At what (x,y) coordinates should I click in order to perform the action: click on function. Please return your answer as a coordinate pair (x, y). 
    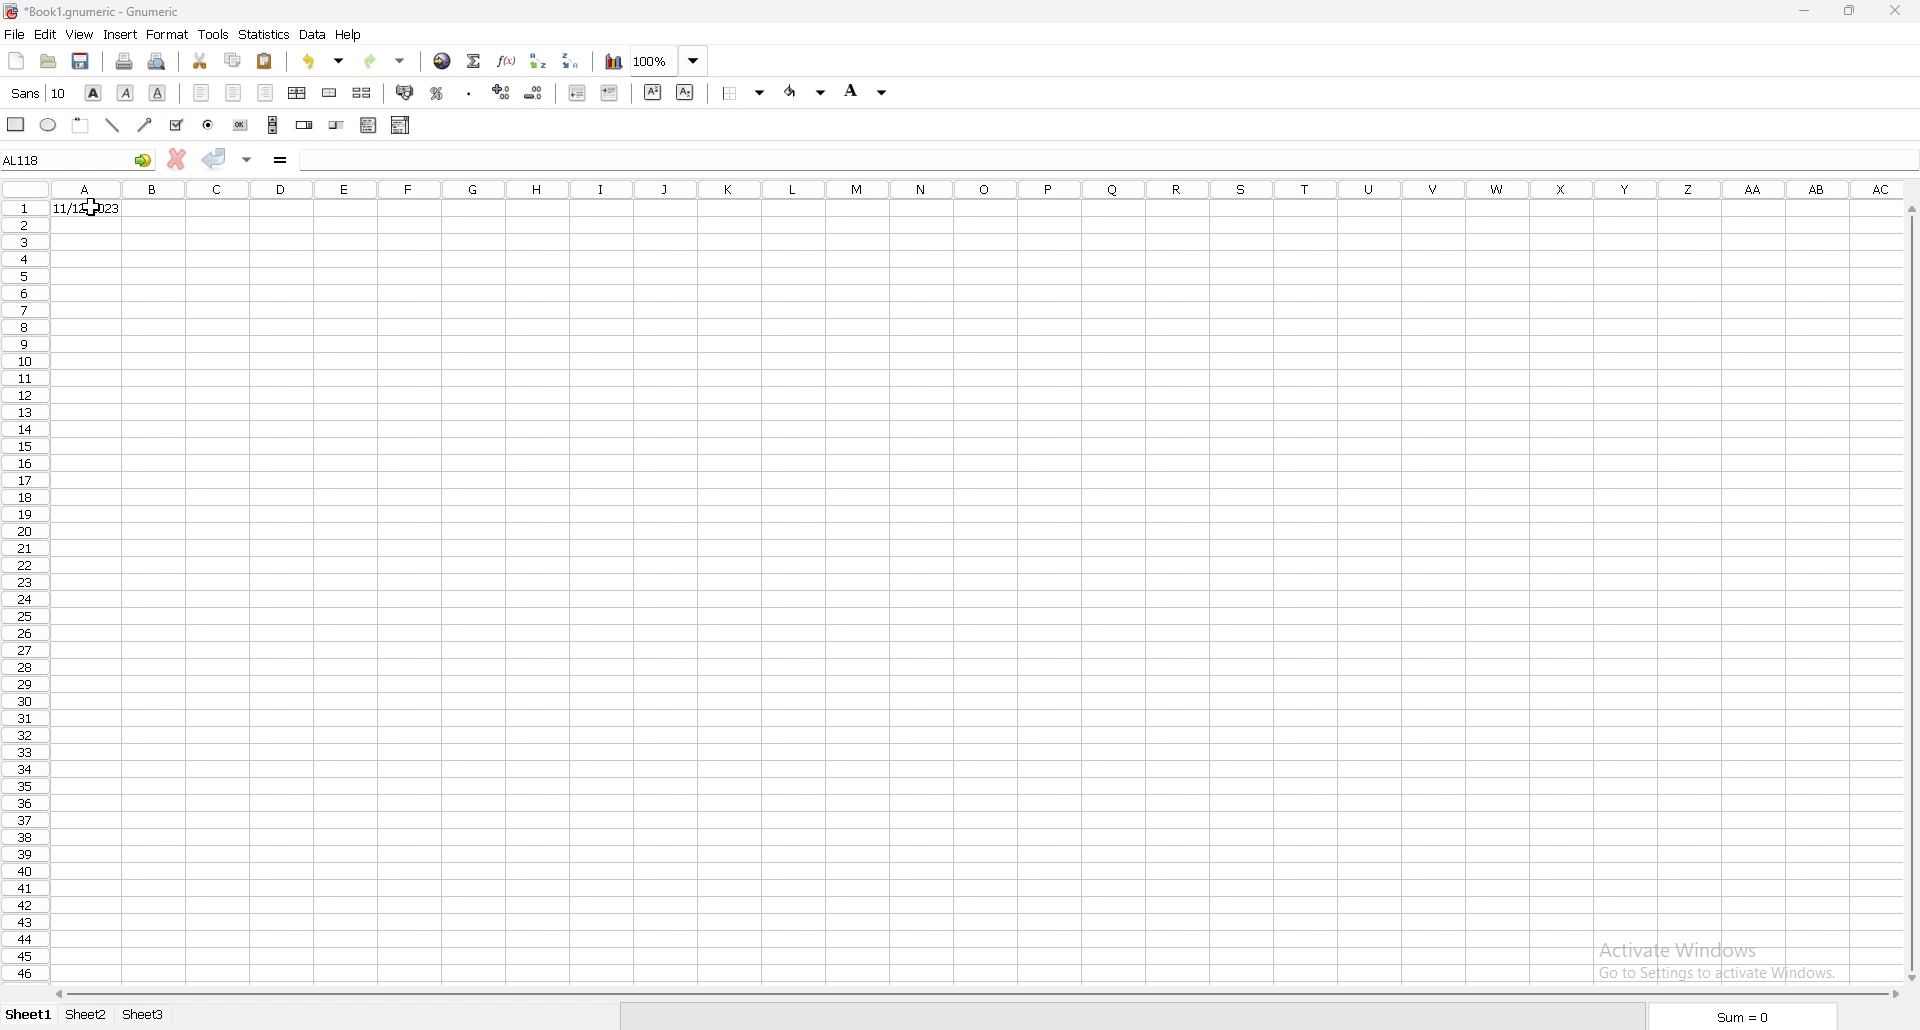
    Looking at the image, I should click on (507, 61).